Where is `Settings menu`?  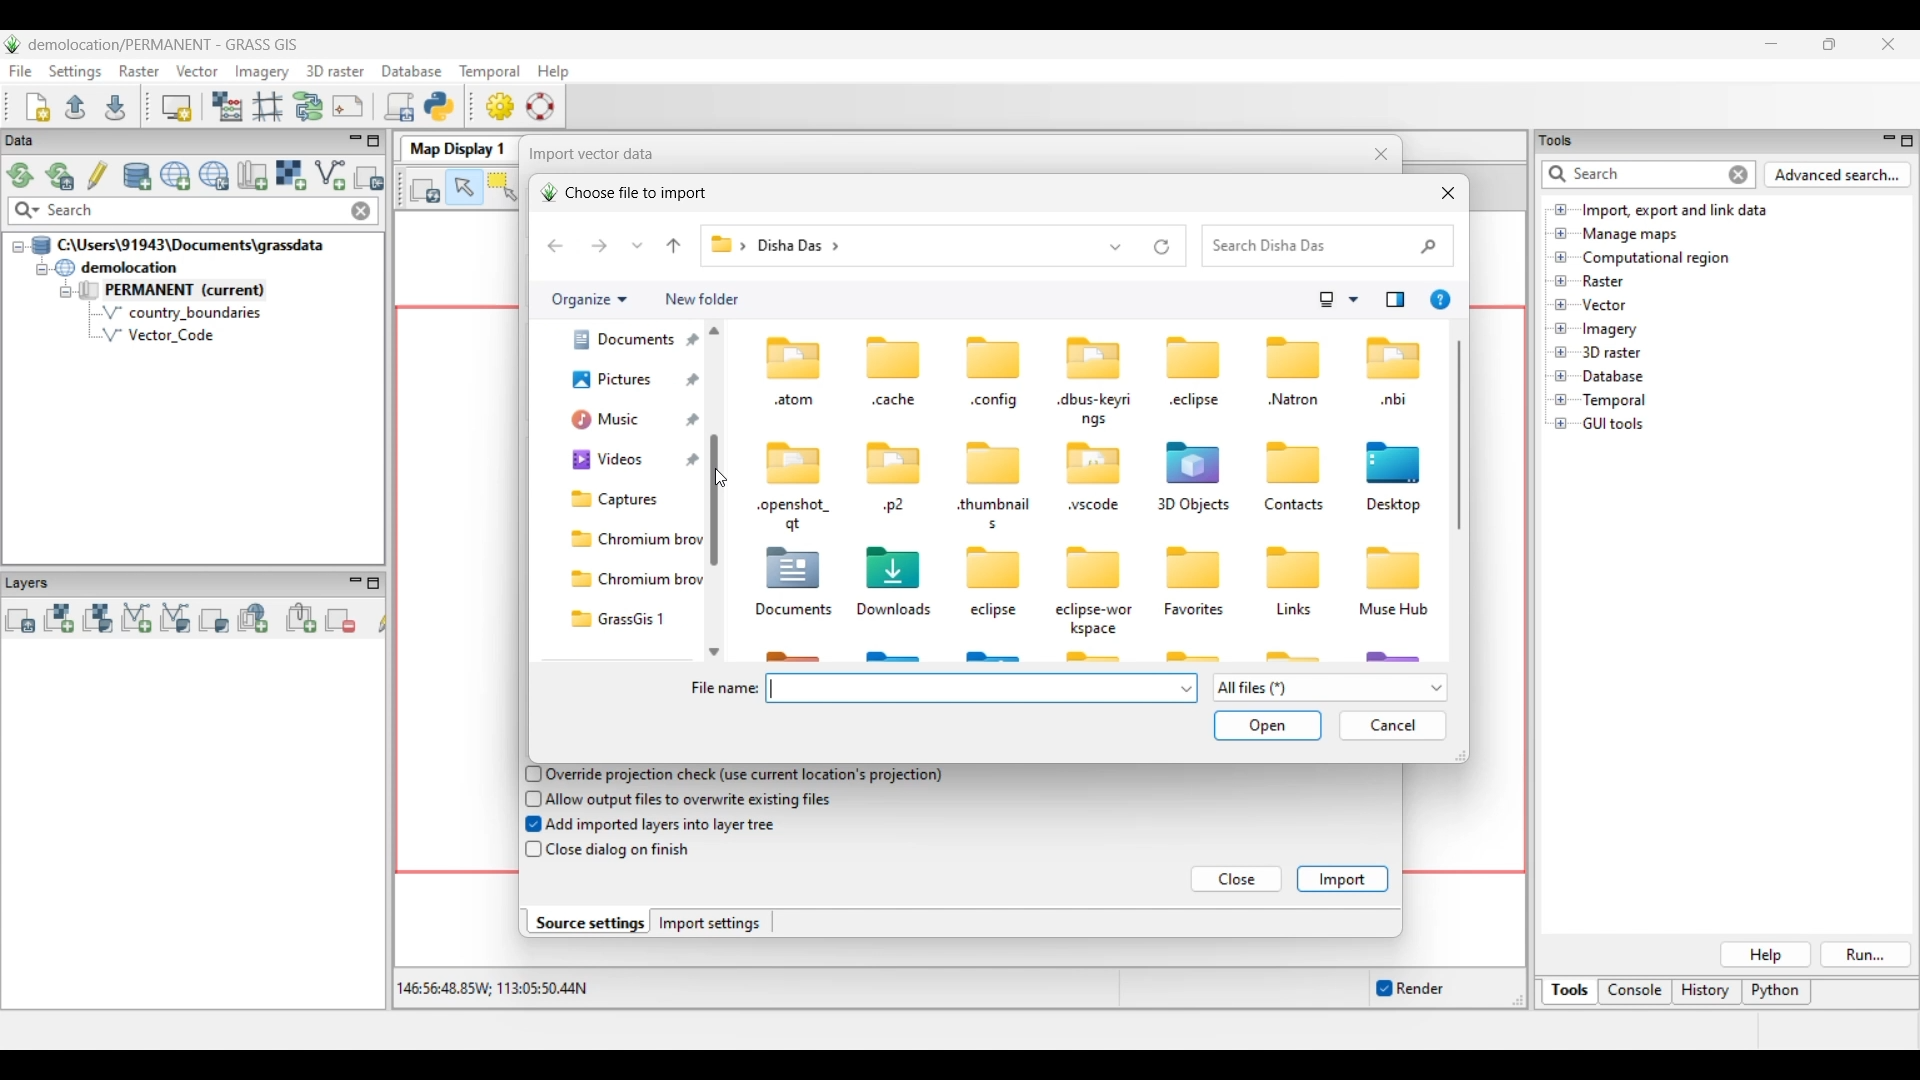
Settings menu is located at coordinates (75, 72).